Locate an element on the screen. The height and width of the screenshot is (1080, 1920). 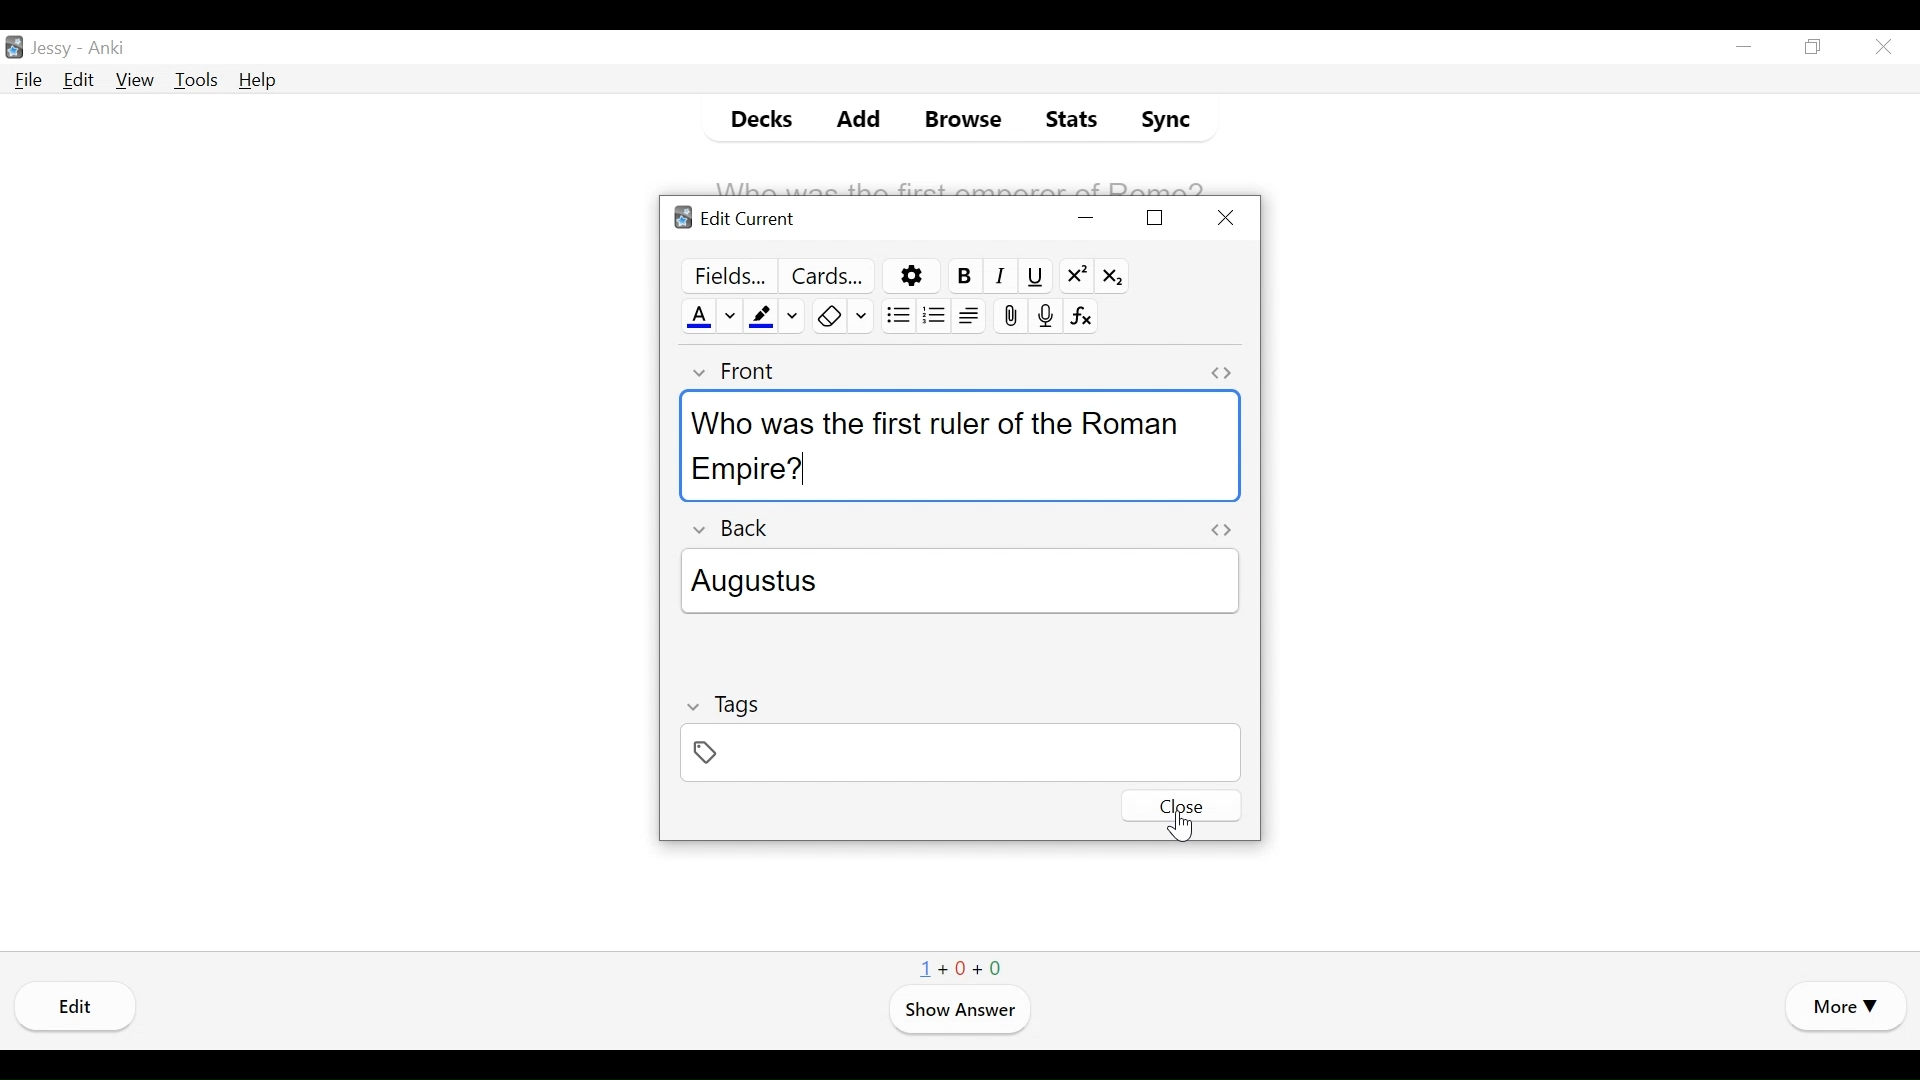
Underline is located at coordinates (1034, 276).